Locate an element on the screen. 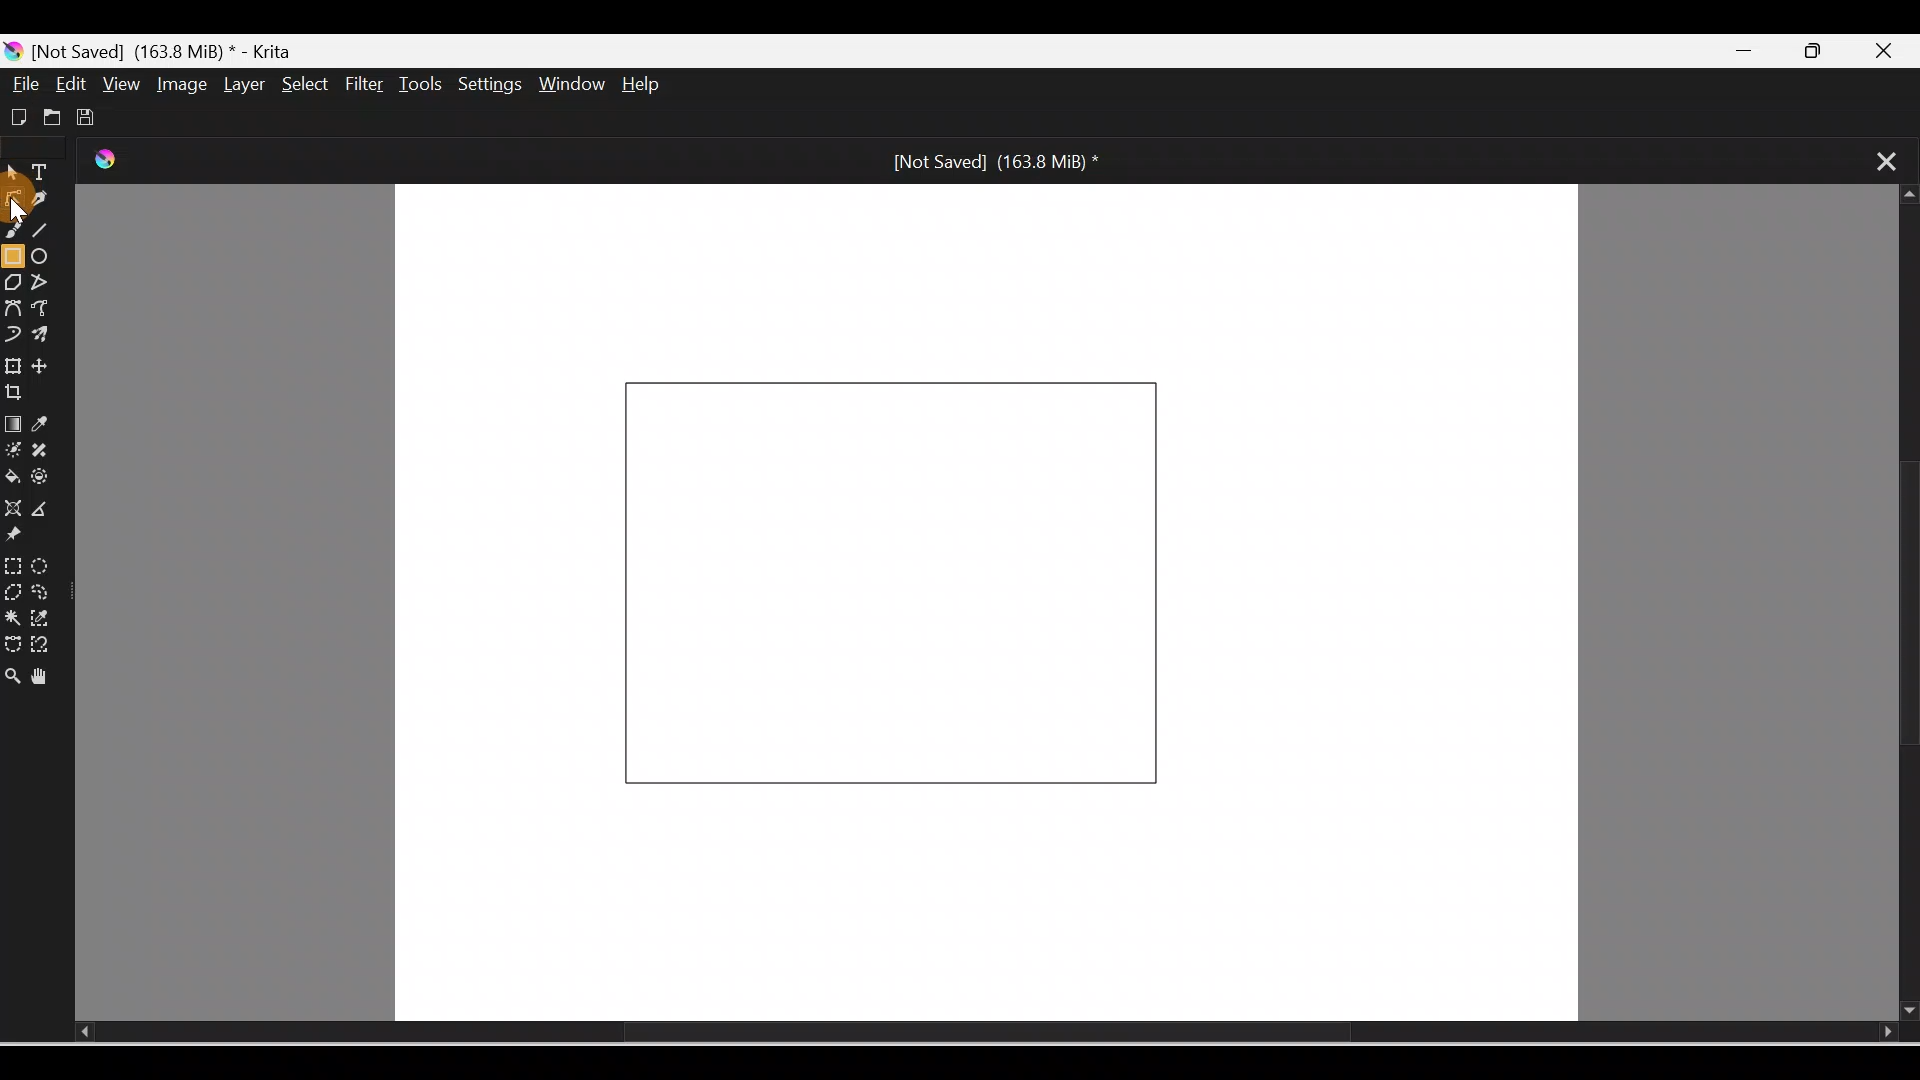 This screenshot has height=1080, width=1920. Cursor on edit shapes tool is located at coordinates (12, 204).